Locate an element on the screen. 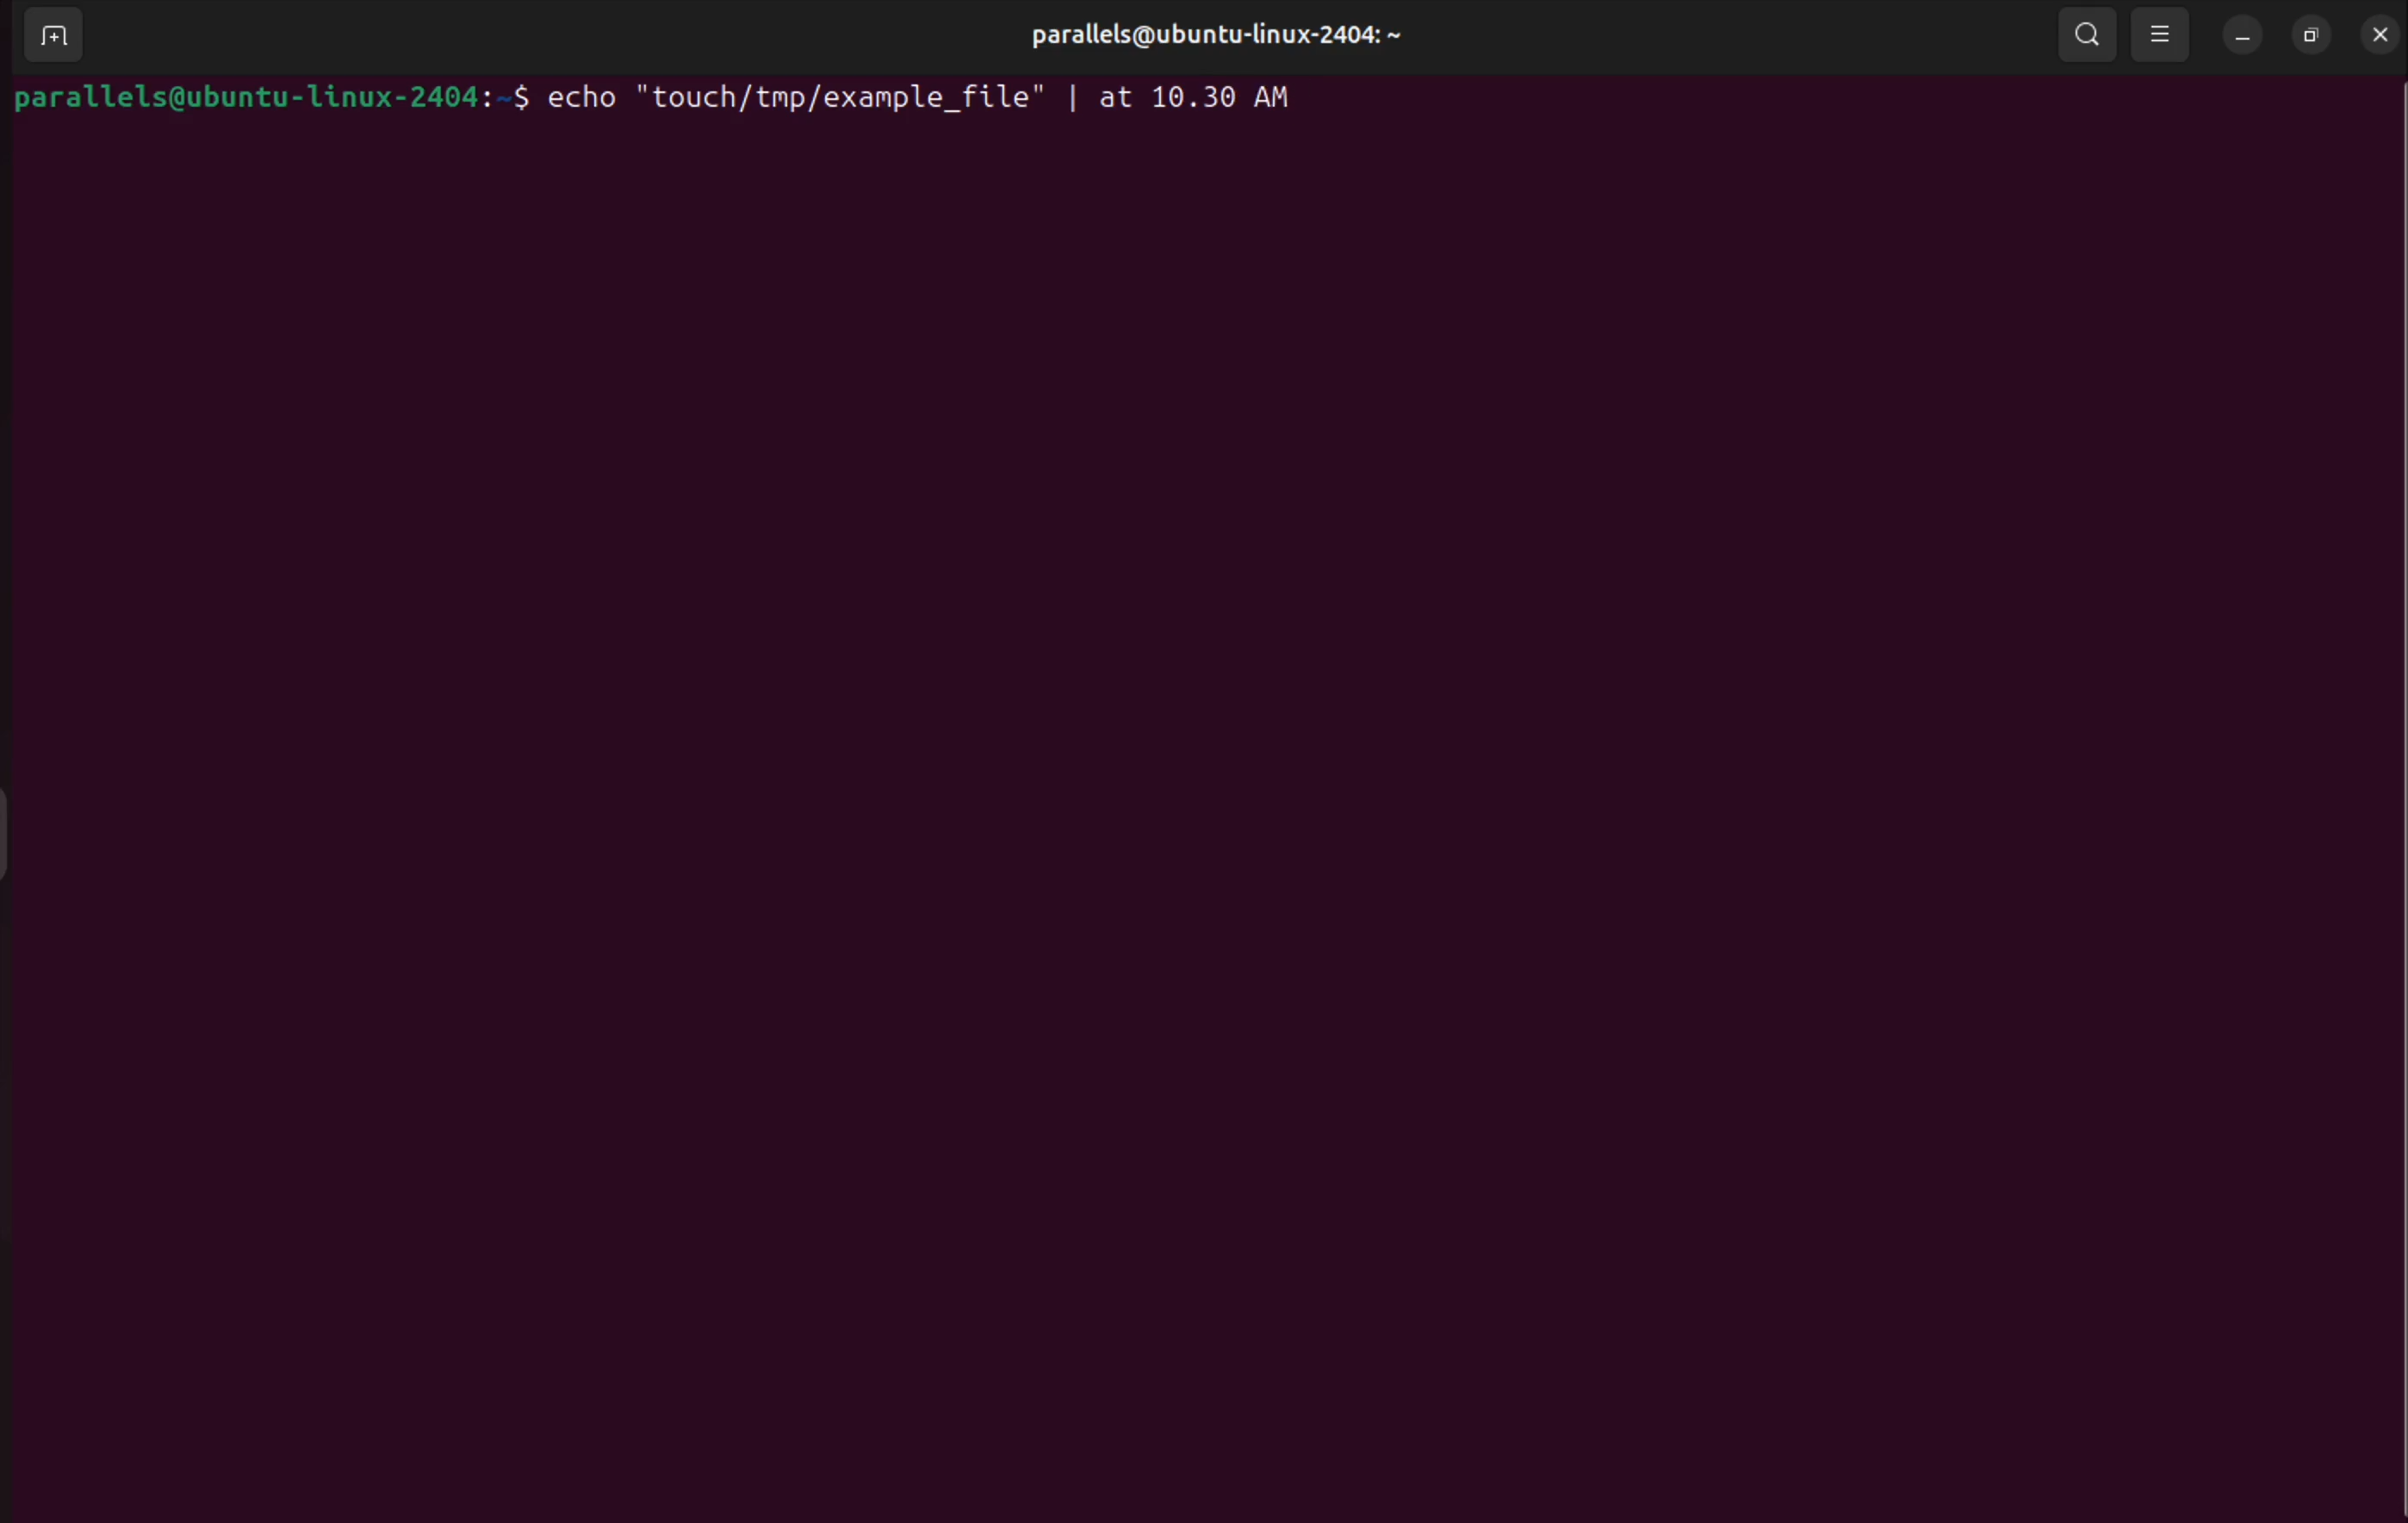 The image size is (2408, 1523). add terminal is located at coordinates (53, 34).